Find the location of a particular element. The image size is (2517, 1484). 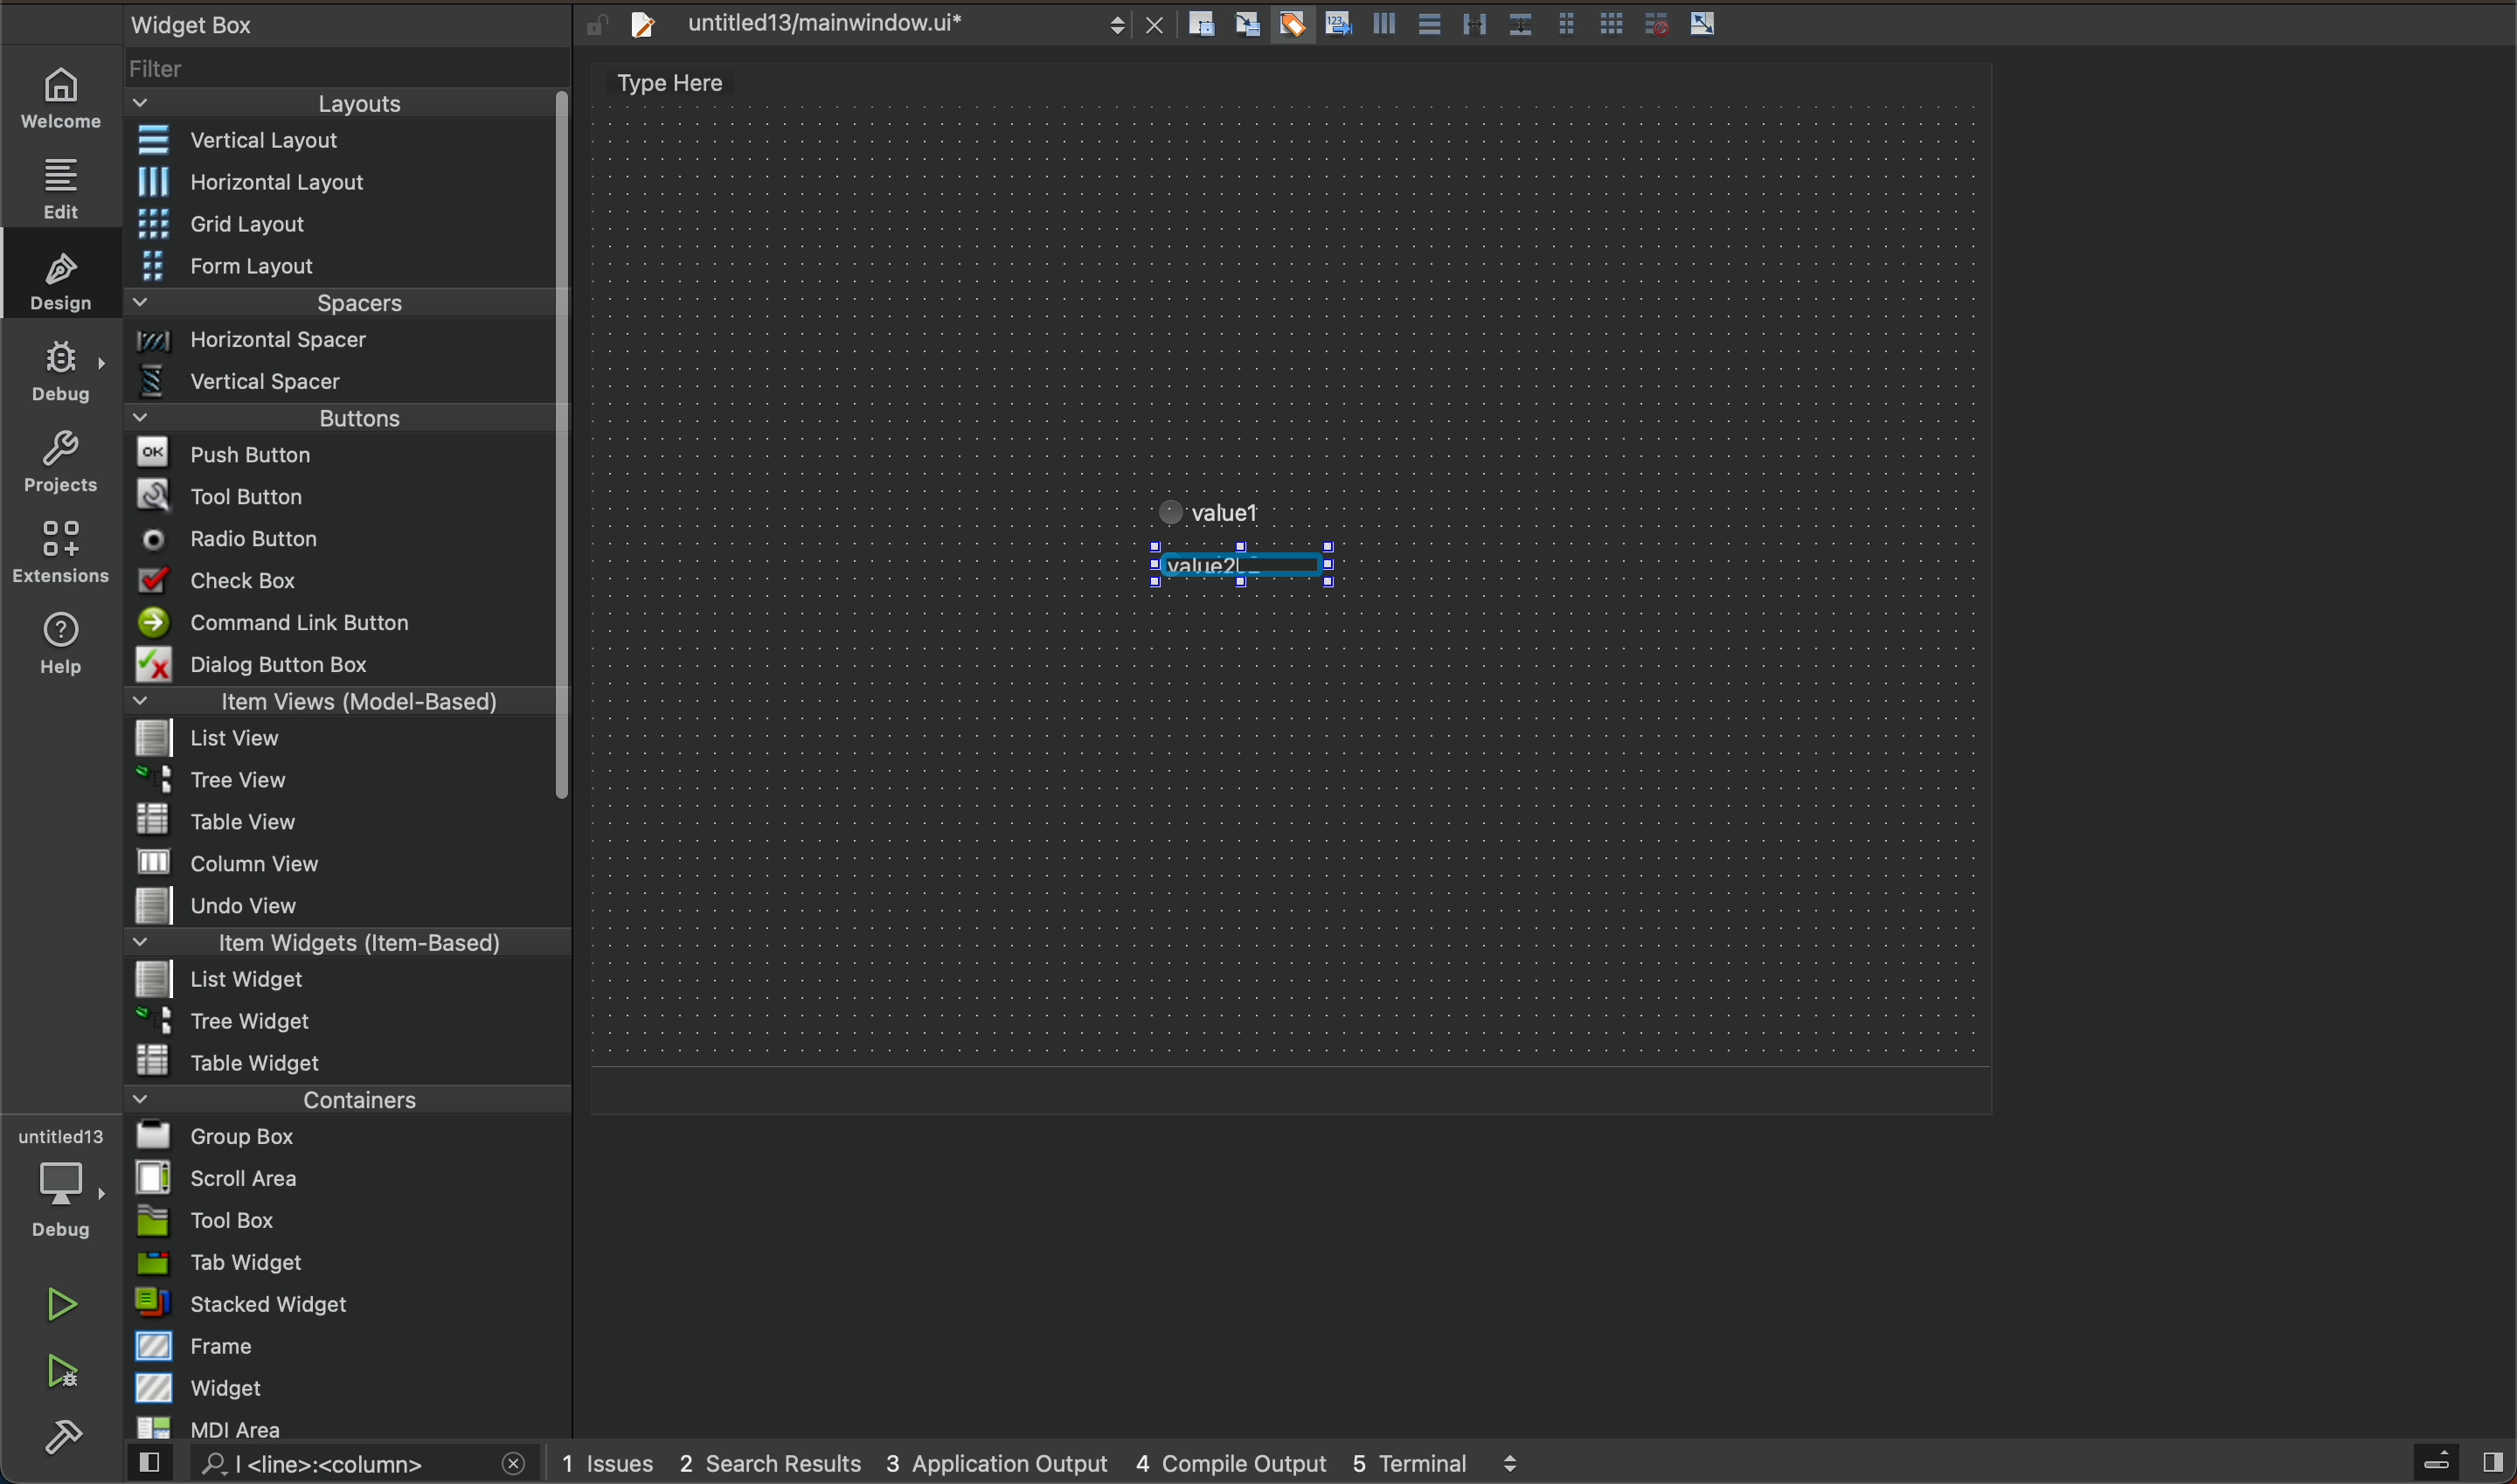

group box is located at coordinates (349, 1135).